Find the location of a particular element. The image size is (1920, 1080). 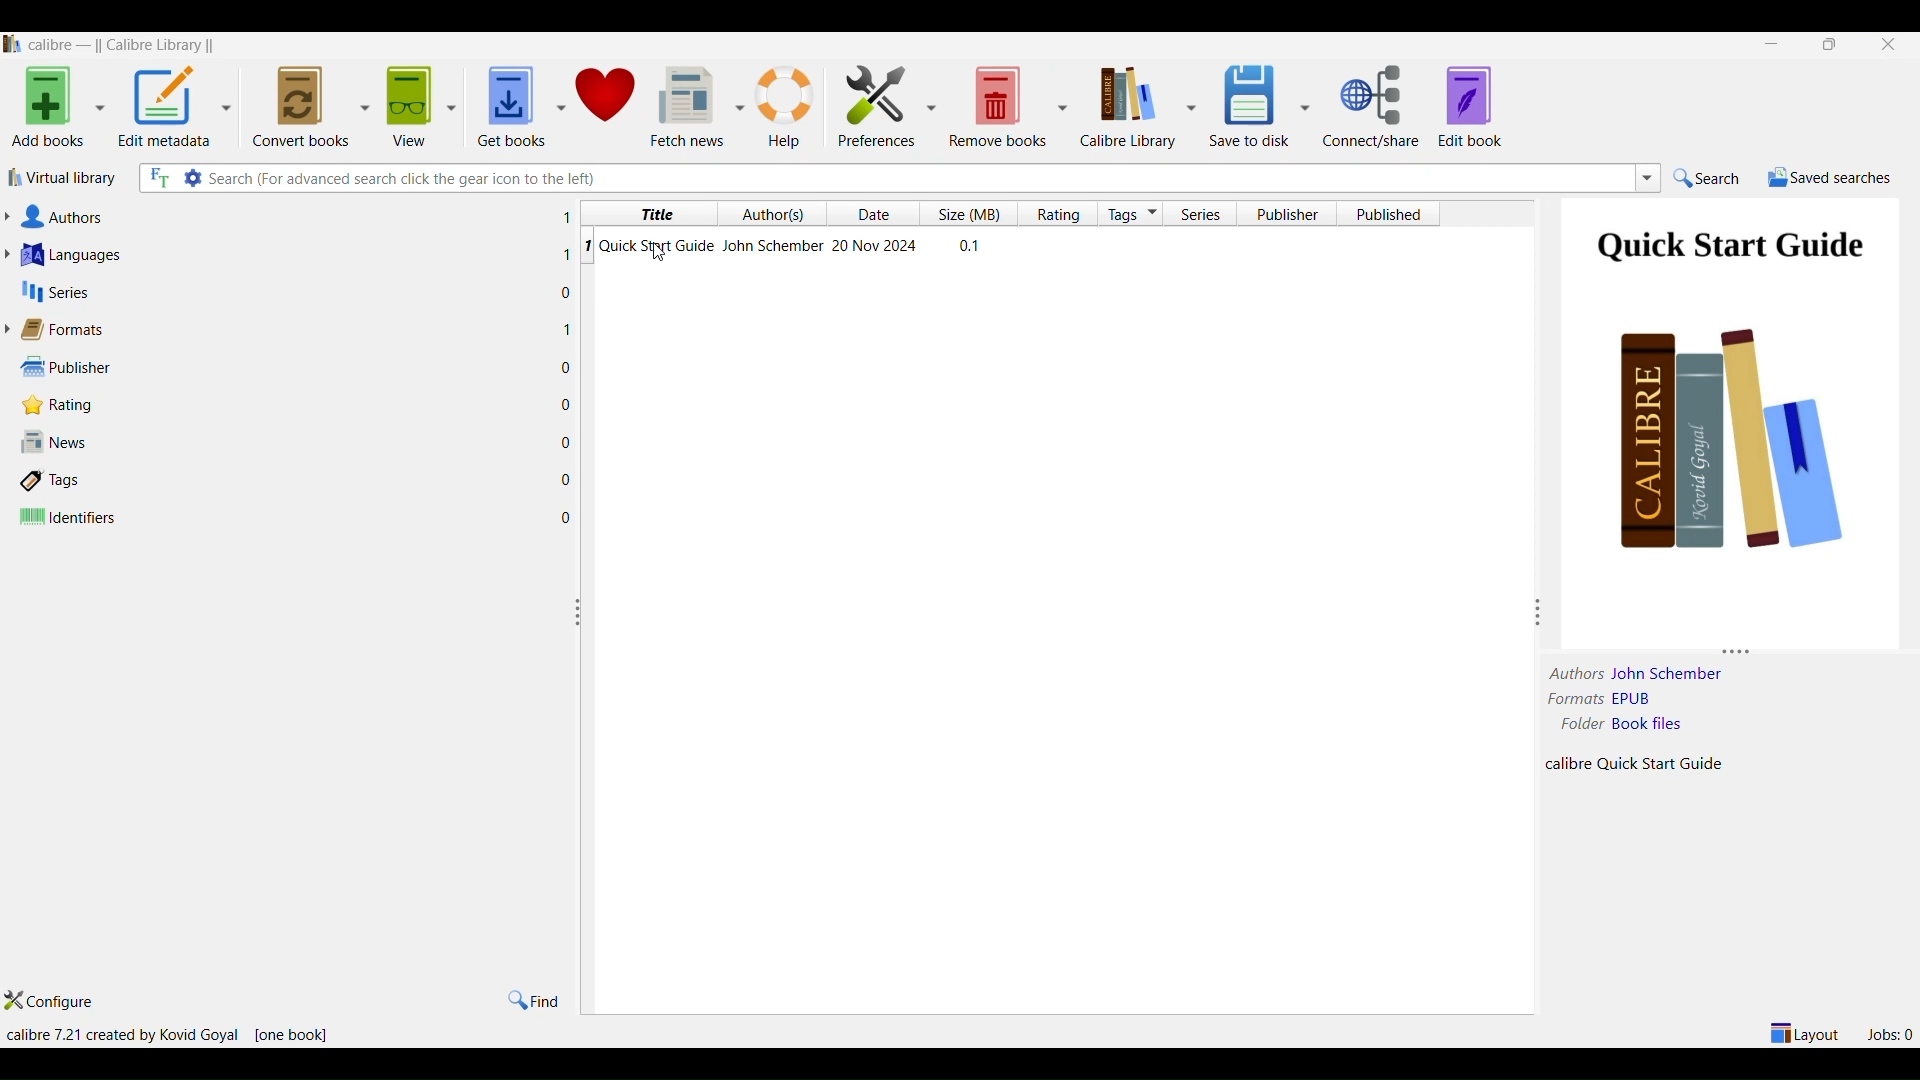

help is located at coordinates (789, 106).